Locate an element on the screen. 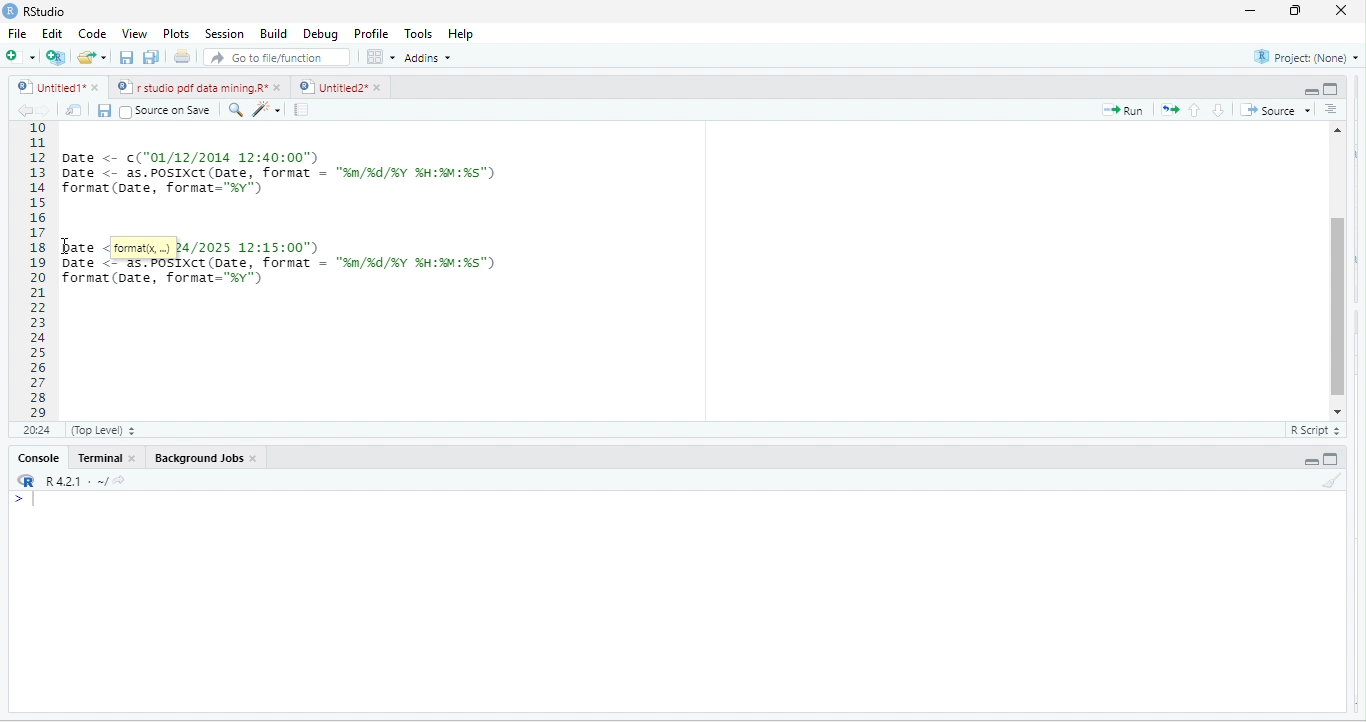  R Script & is located at coordinates (1312, 431).